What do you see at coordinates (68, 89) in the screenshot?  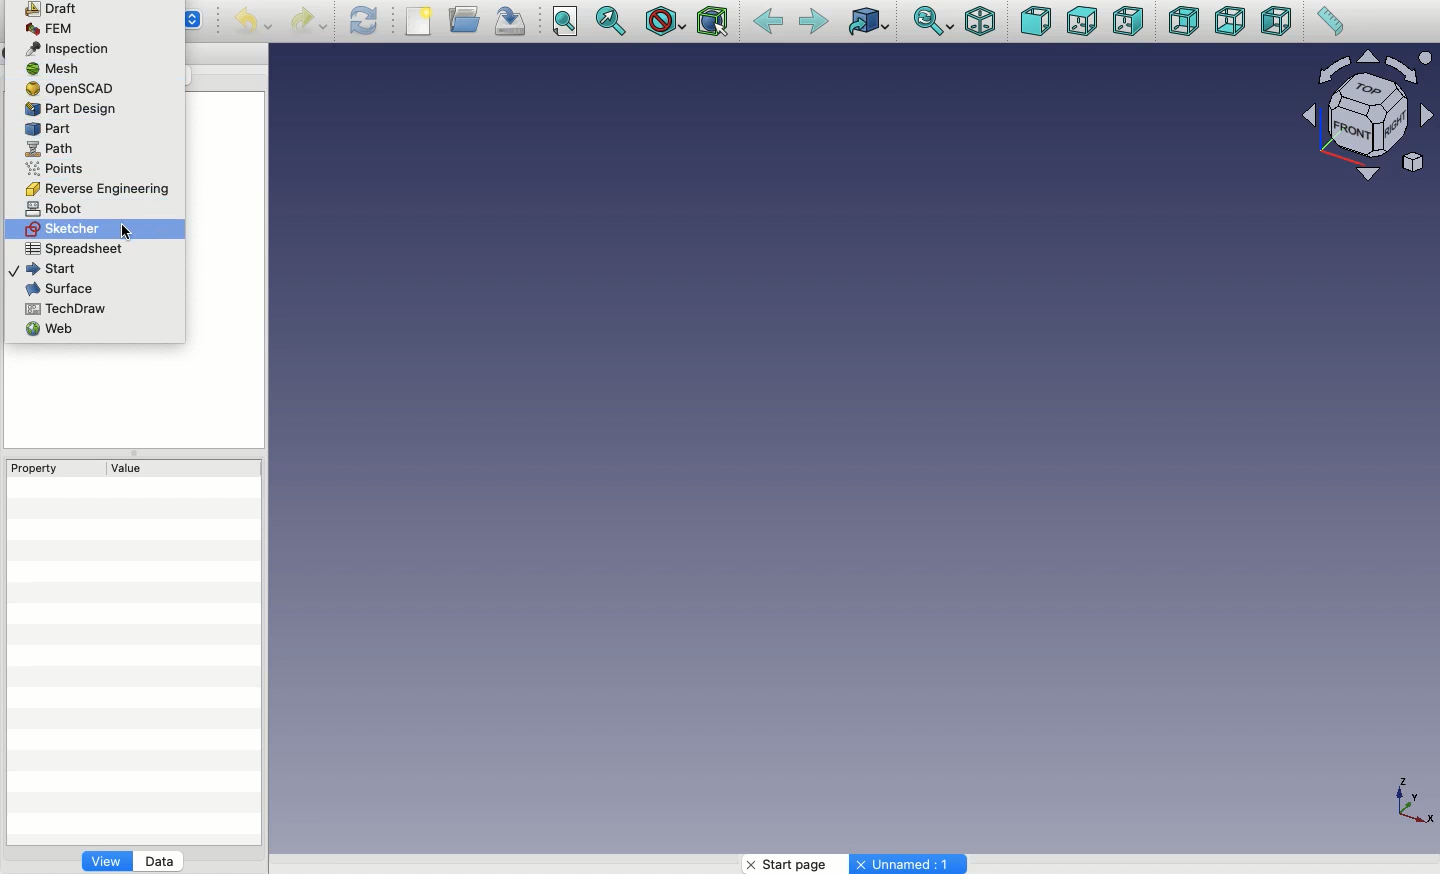 I see `OpenSCAD` at bounding box center [68, 89].